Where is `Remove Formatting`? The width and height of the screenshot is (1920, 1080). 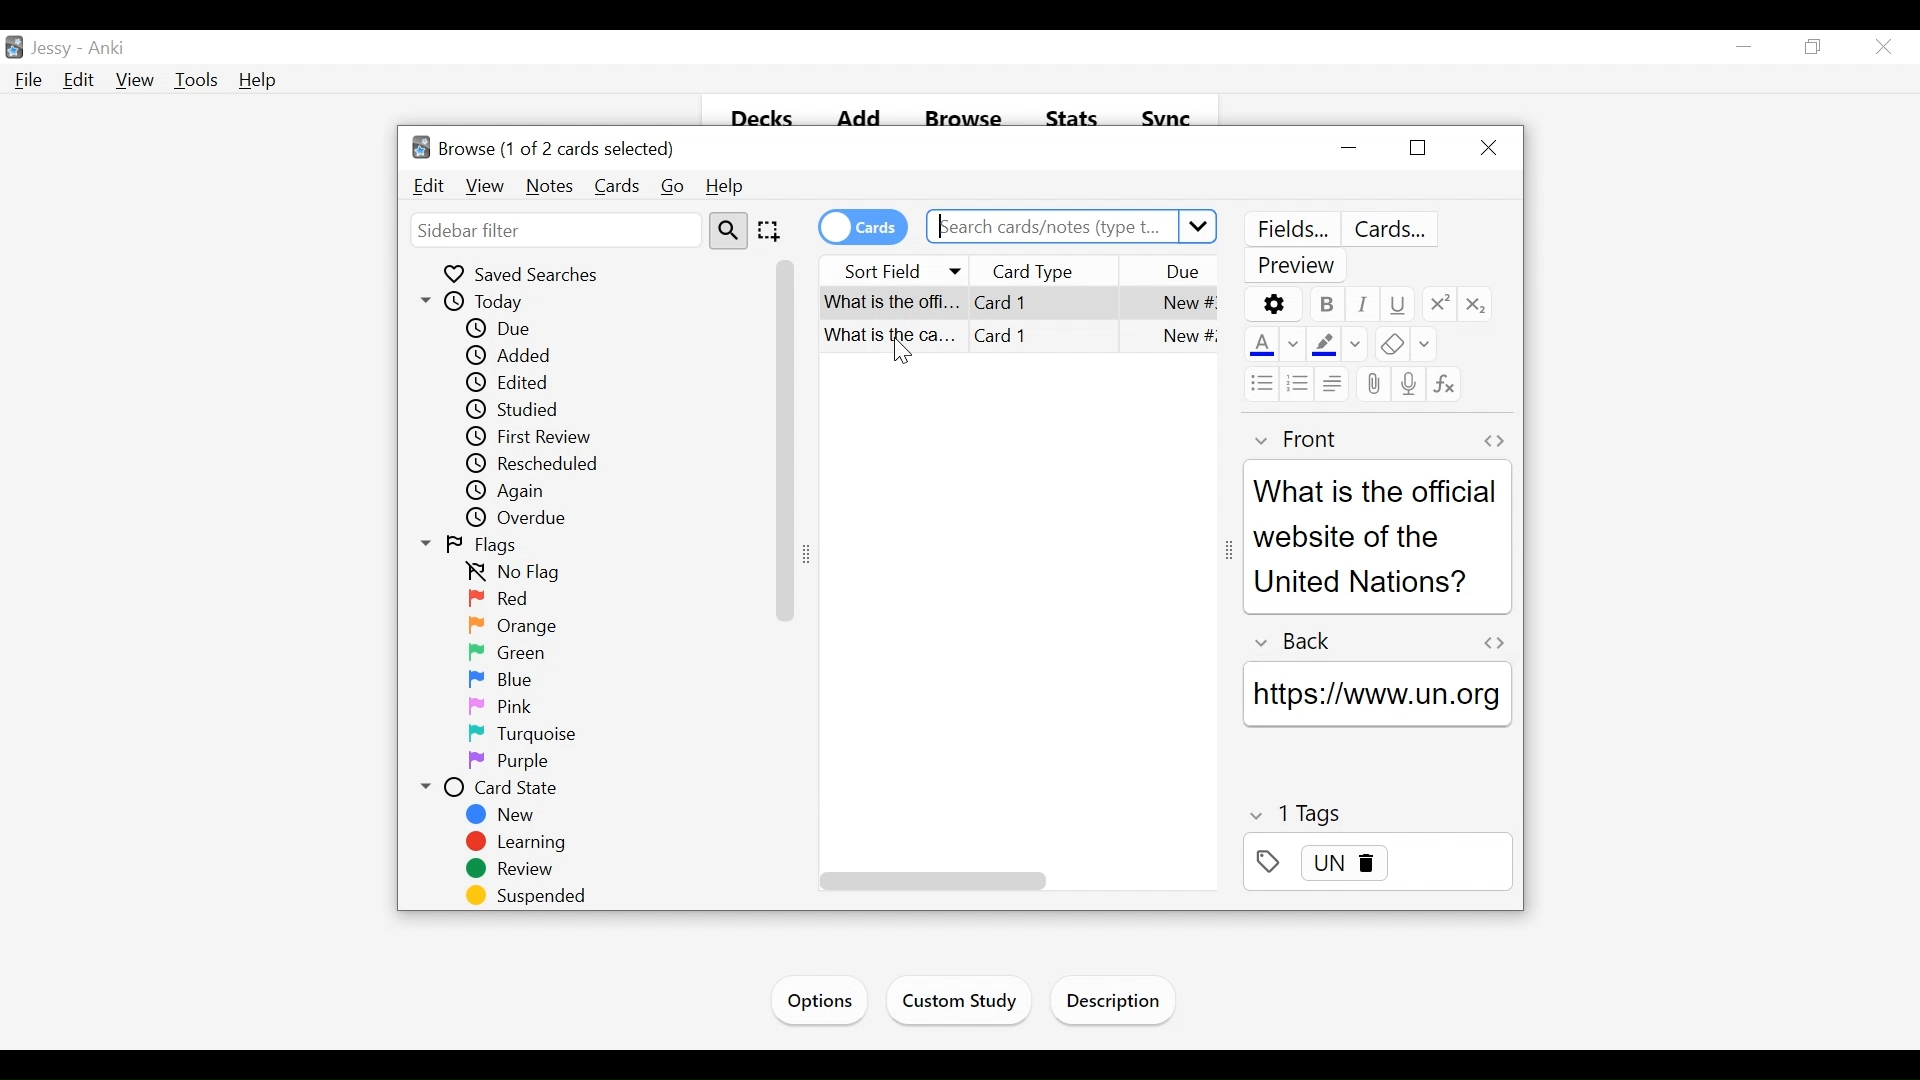
Remove Formatting is located at coordinates (1388, 346).